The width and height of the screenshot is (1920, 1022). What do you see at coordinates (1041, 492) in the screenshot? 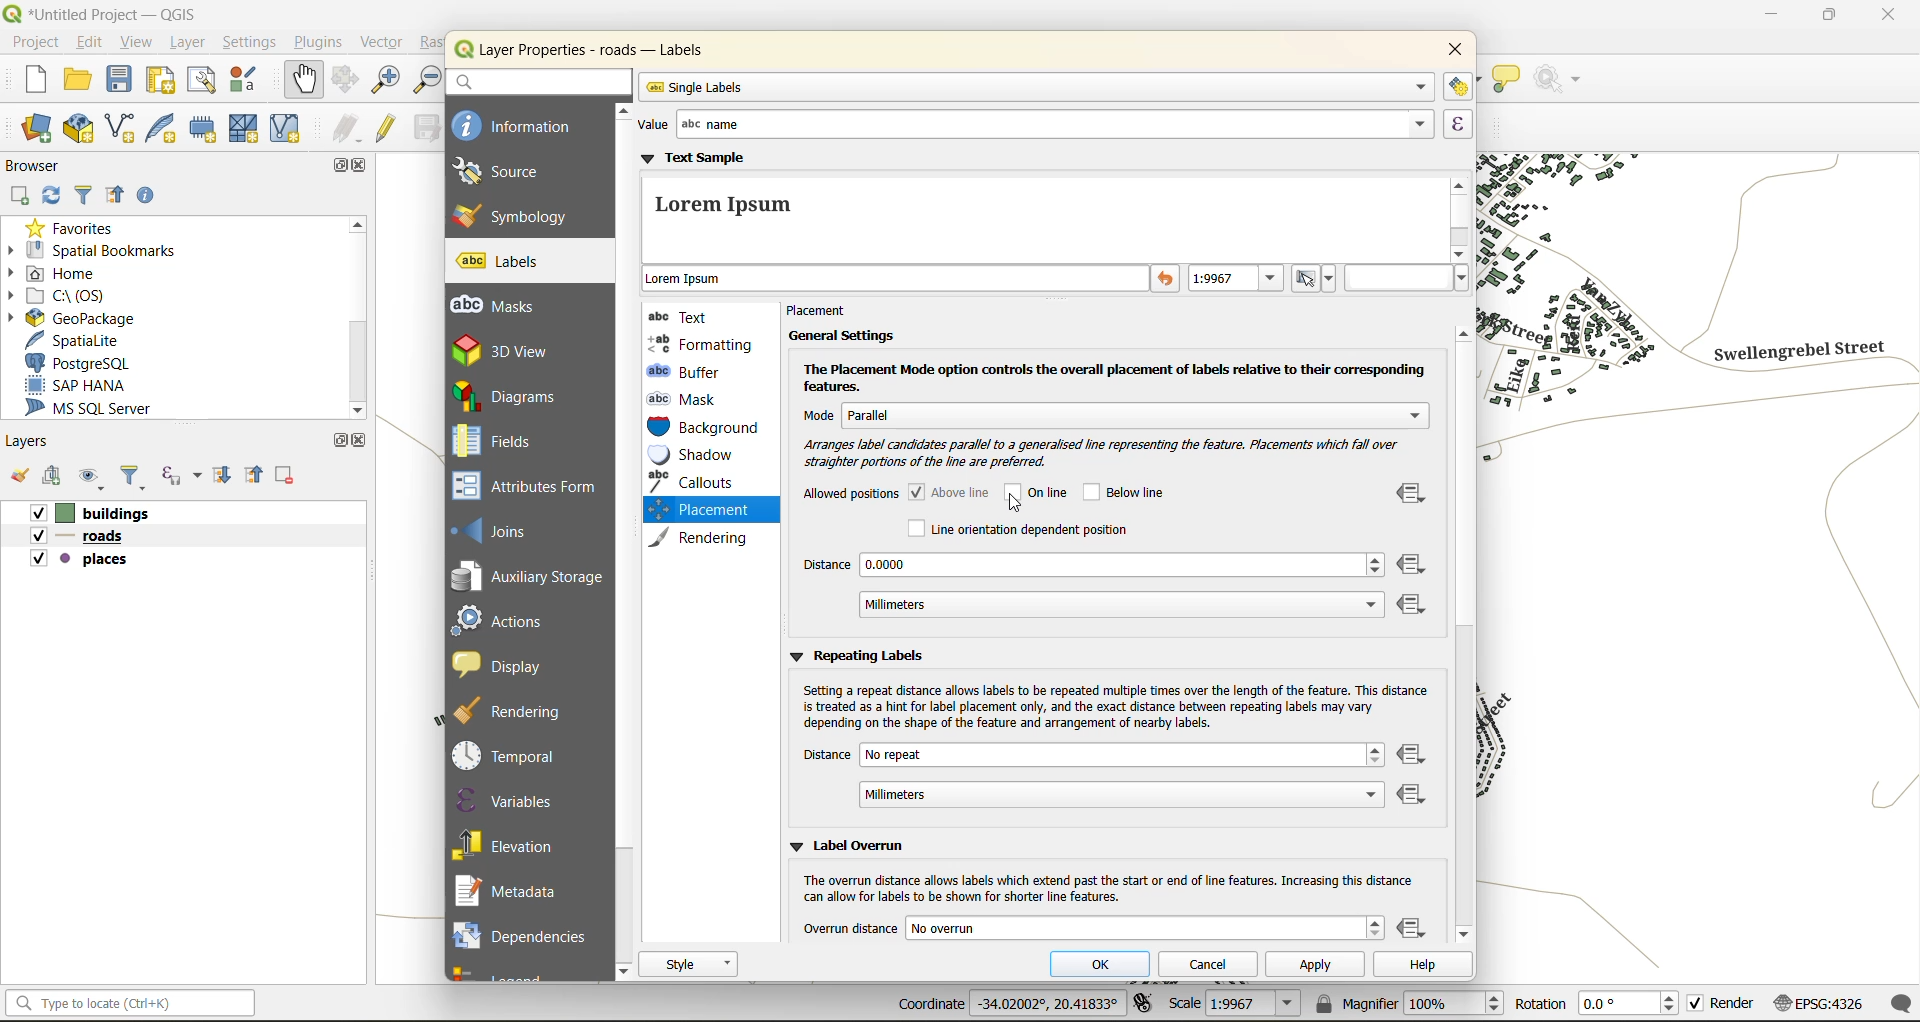
I see `on line` at bounding box center [1041, 492].